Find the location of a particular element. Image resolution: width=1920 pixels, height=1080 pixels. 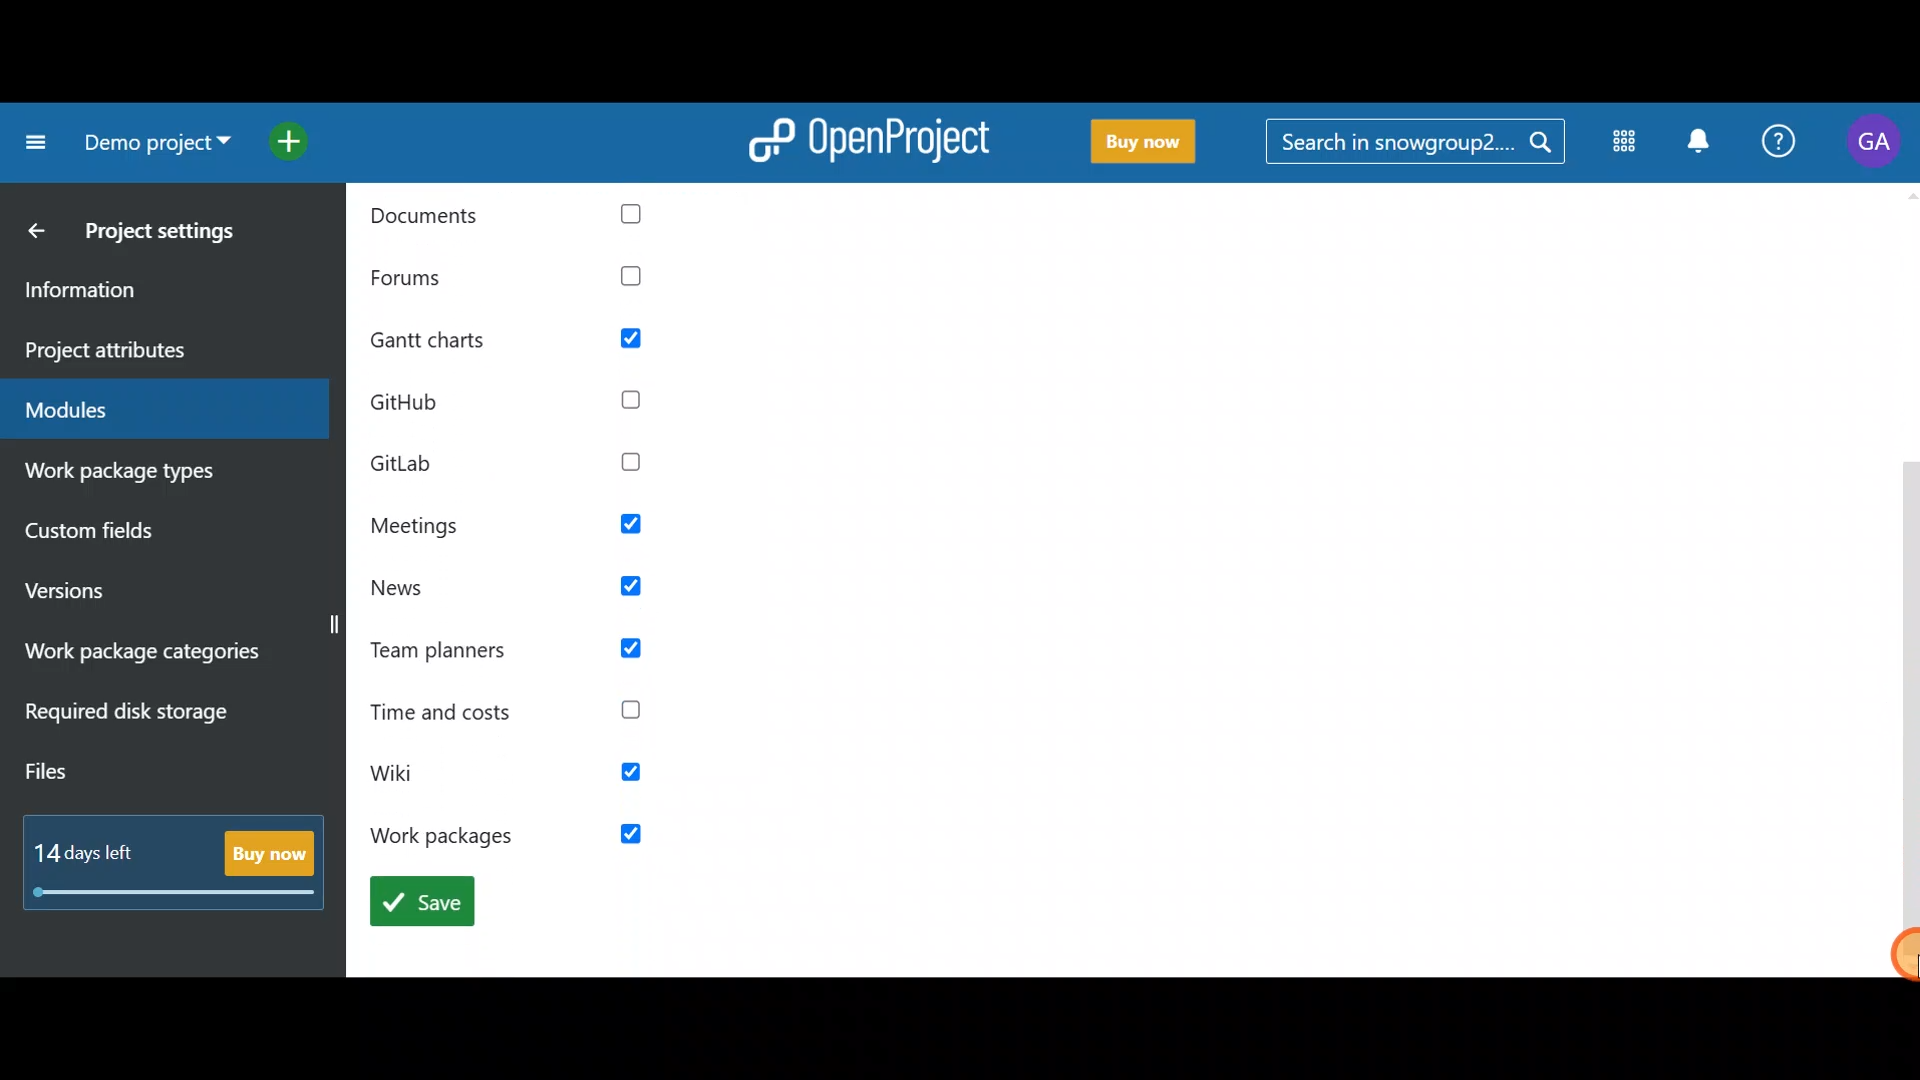

Work package categories is located at coordinates (160, 656).